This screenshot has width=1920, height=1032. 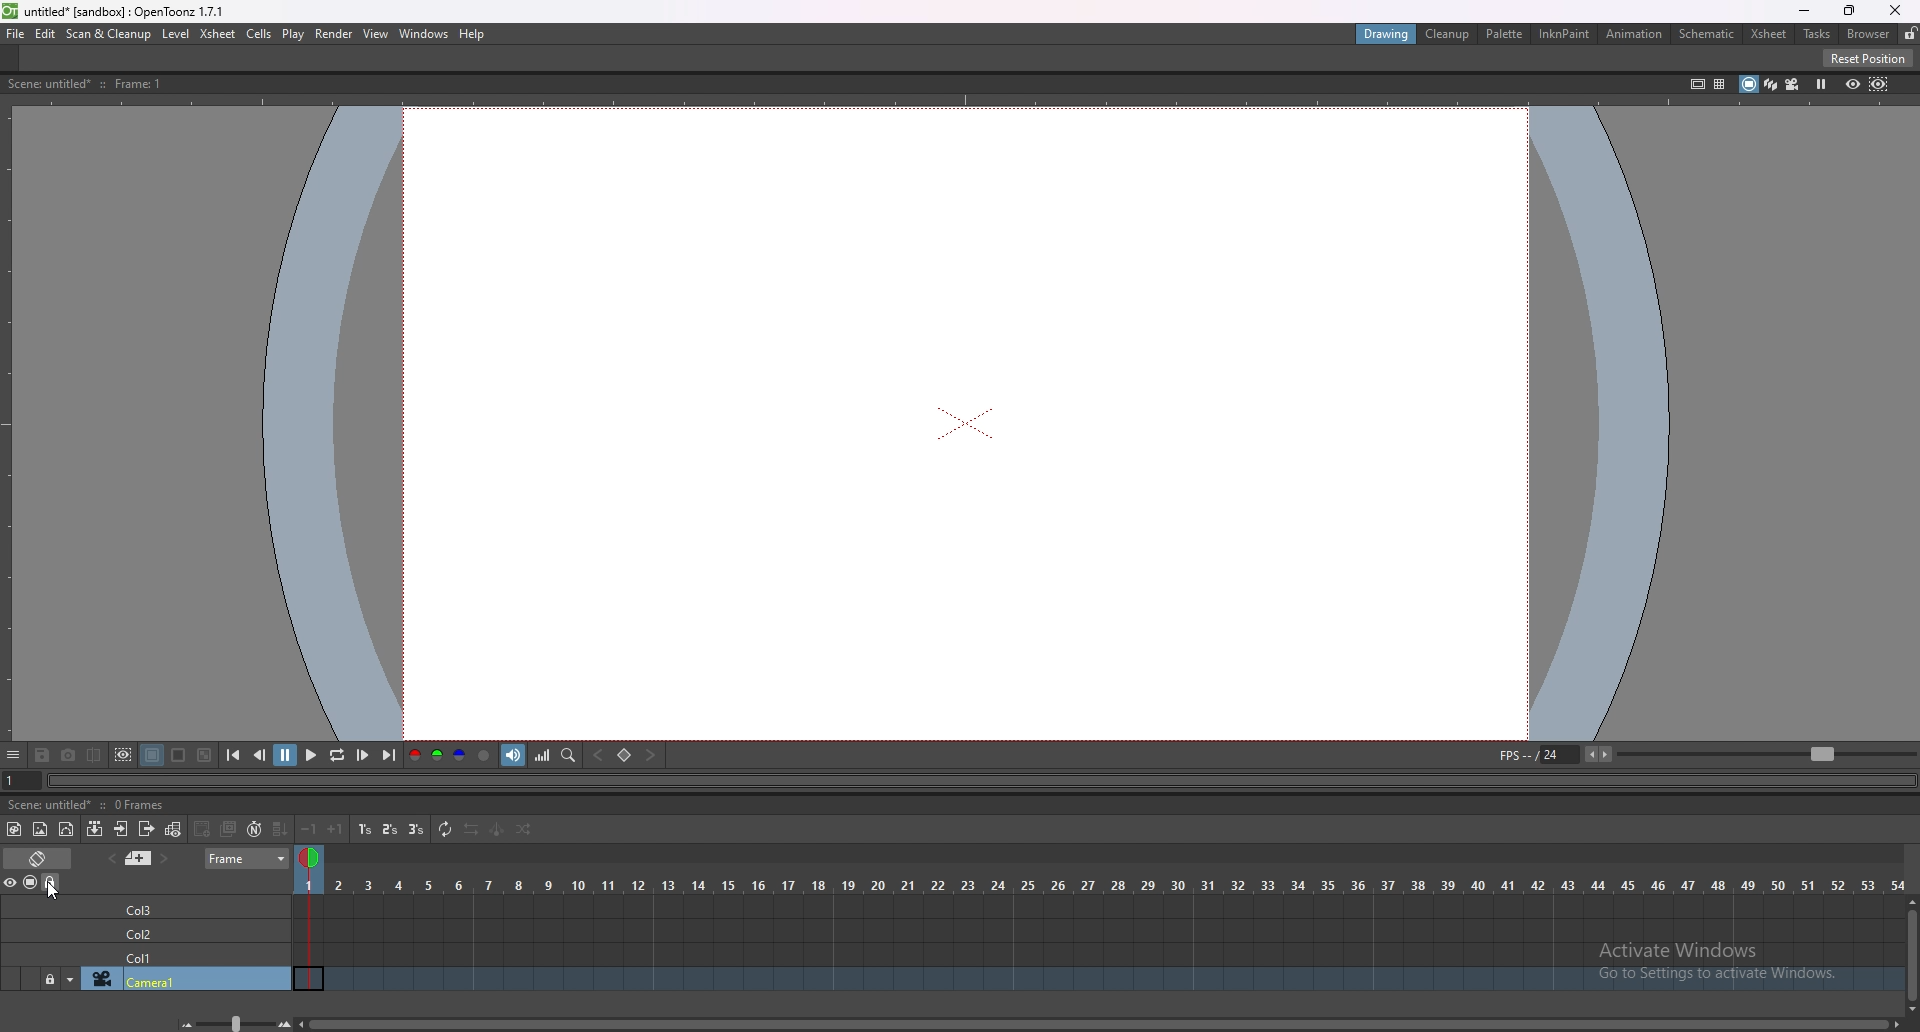 What do you see at coordinates (13, 756) in the screenshot?
I see `hide bar` at bounding box center [13, 756].